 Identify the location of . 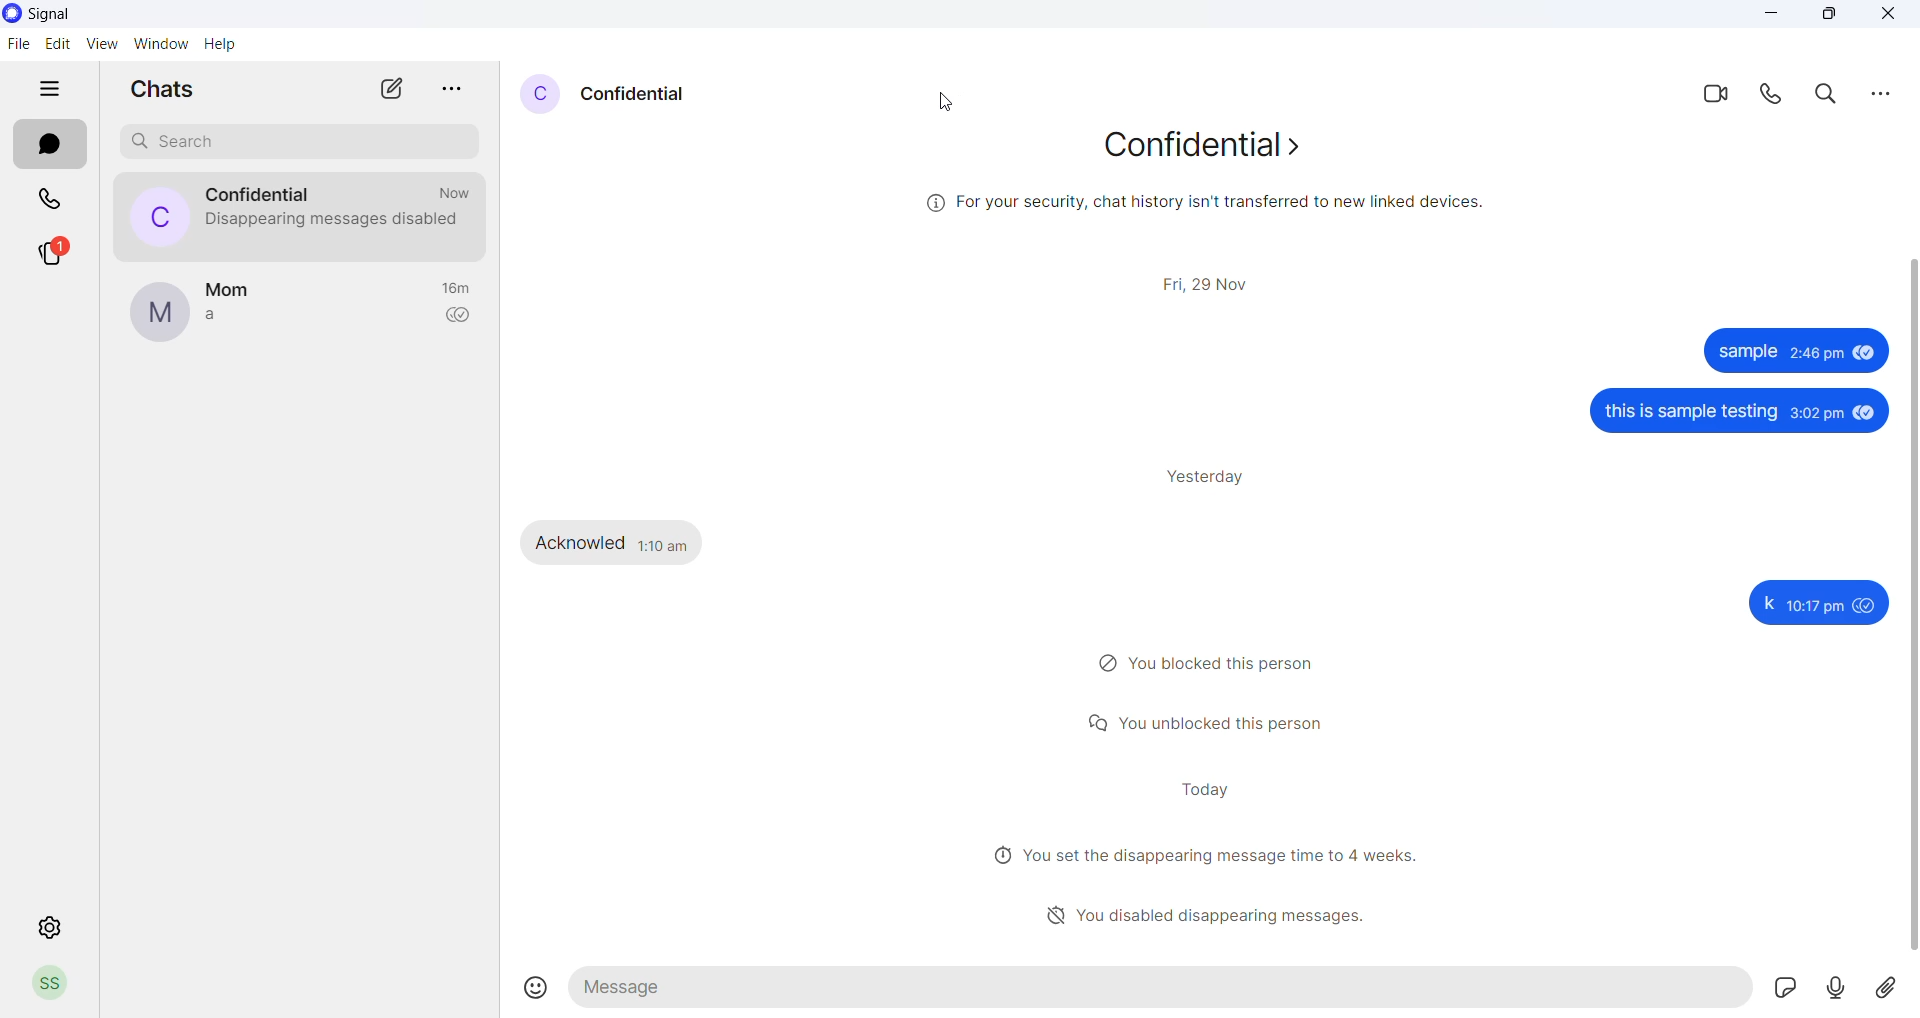
(1194, 660).